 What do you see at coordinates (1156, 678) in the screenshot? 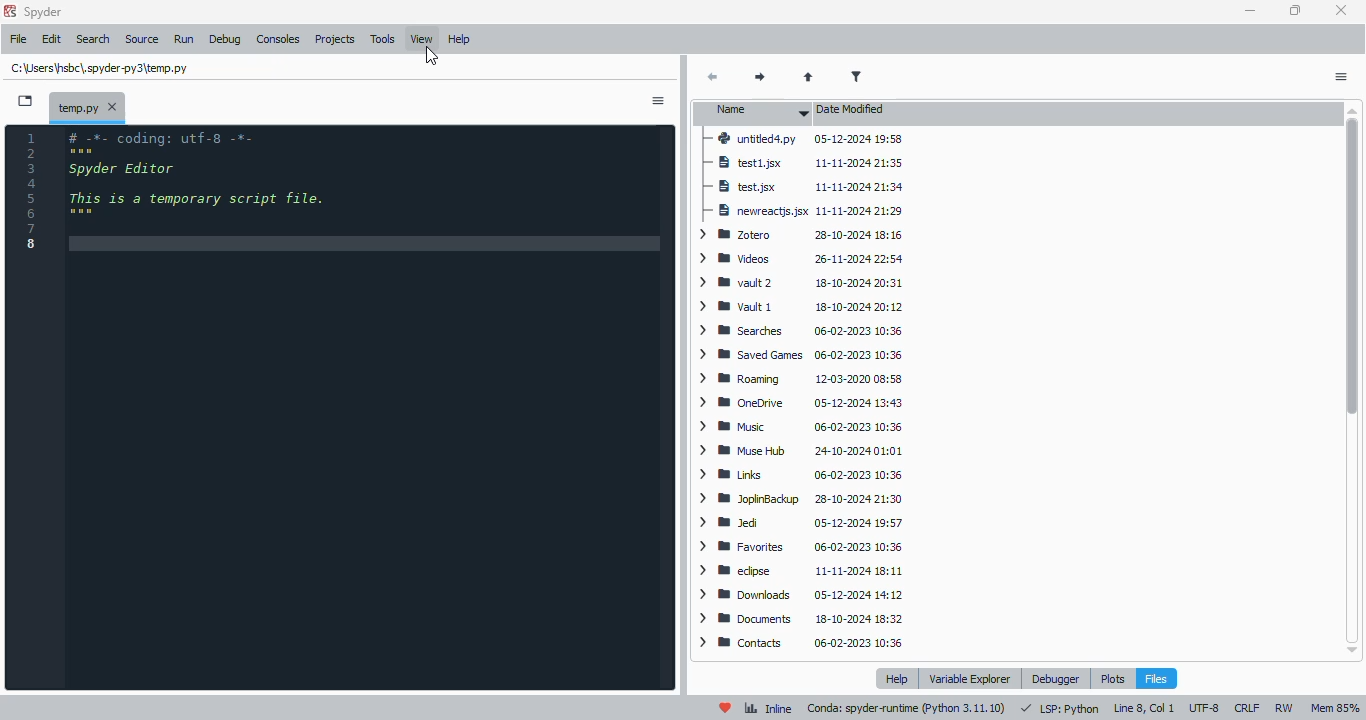
I see `files` at bounding box center [1156, 678].